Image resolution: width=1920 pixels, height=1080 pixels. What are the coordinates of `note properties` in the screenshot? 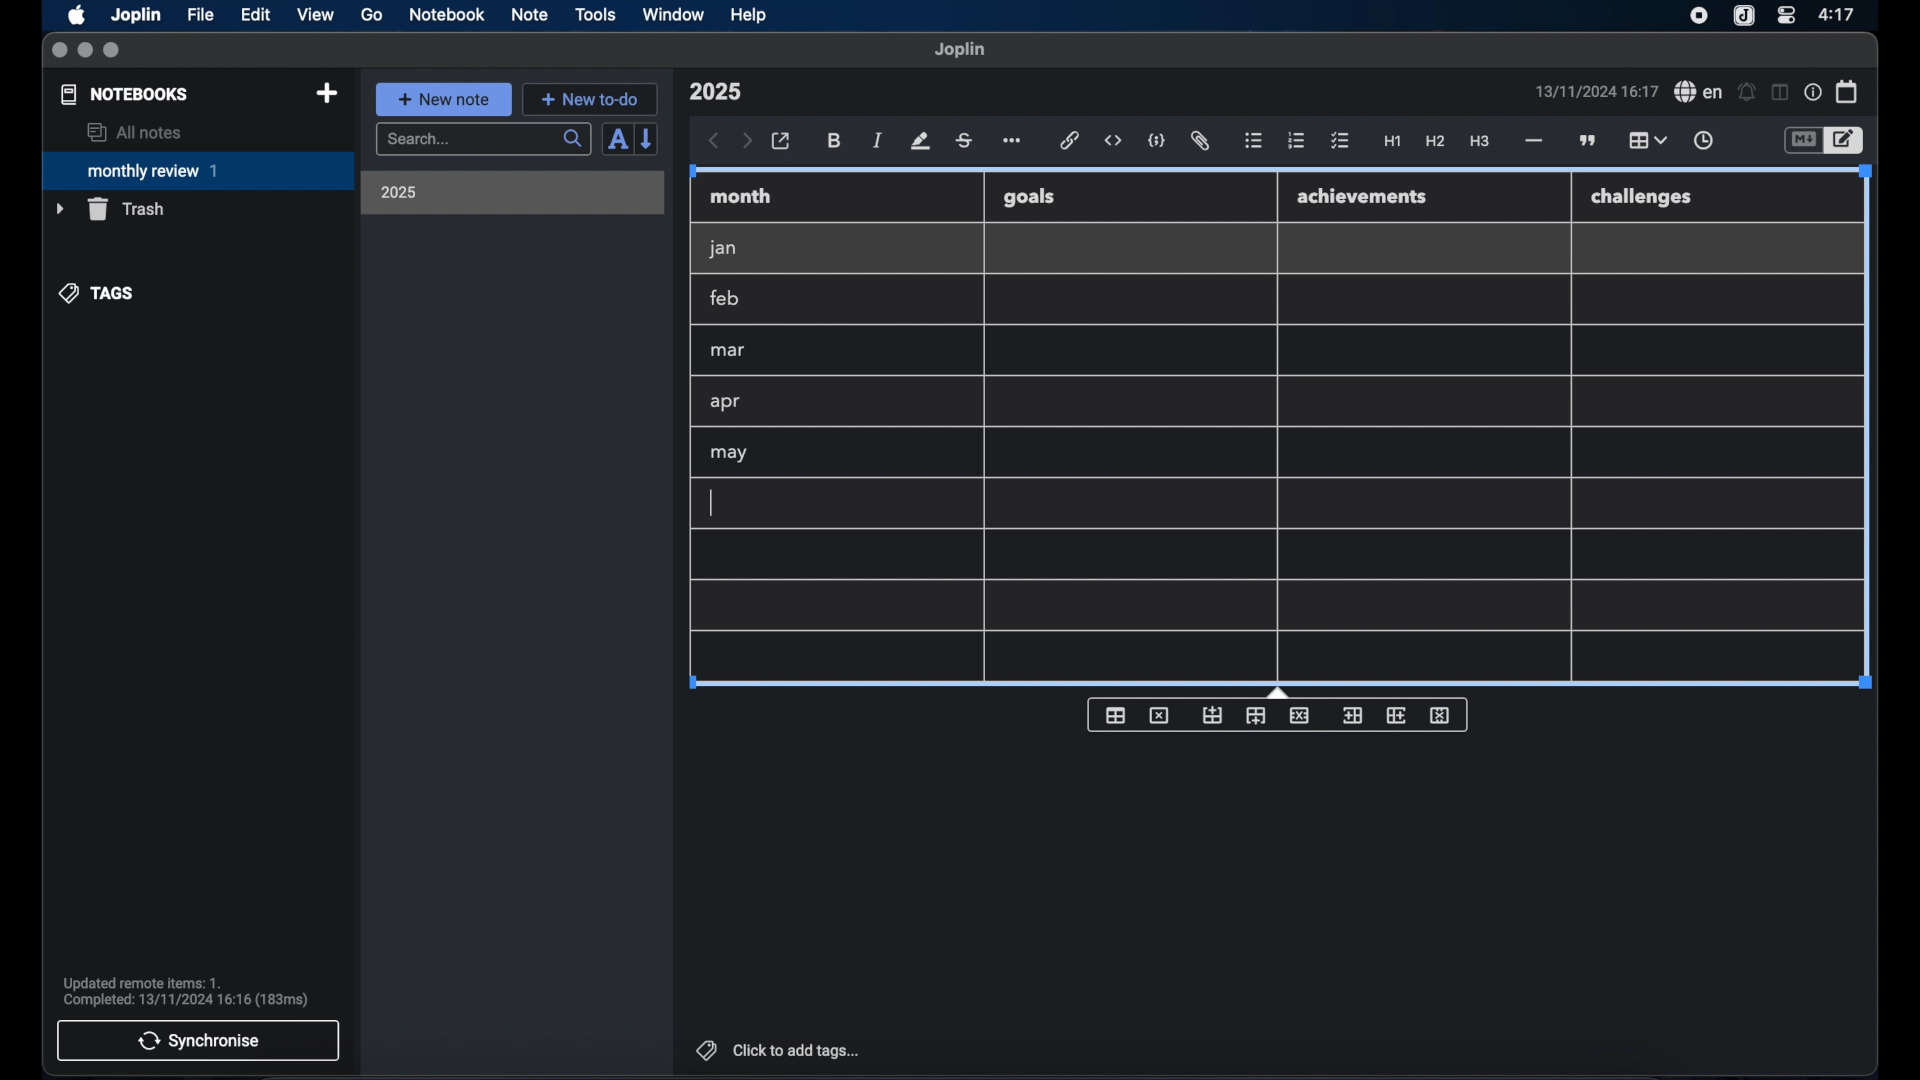 It's located at (1813, 93).